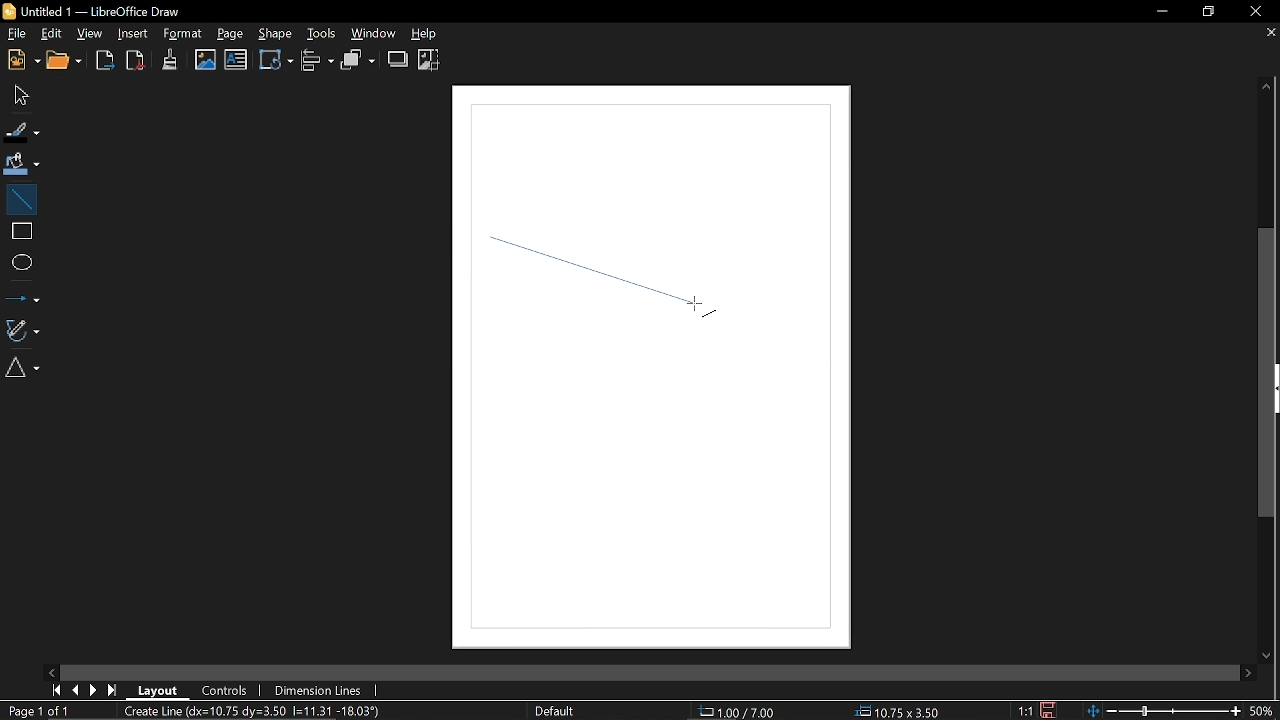  Describe the element at coordinates (38, 711) in the screenshot. I see `Current page` at that location.